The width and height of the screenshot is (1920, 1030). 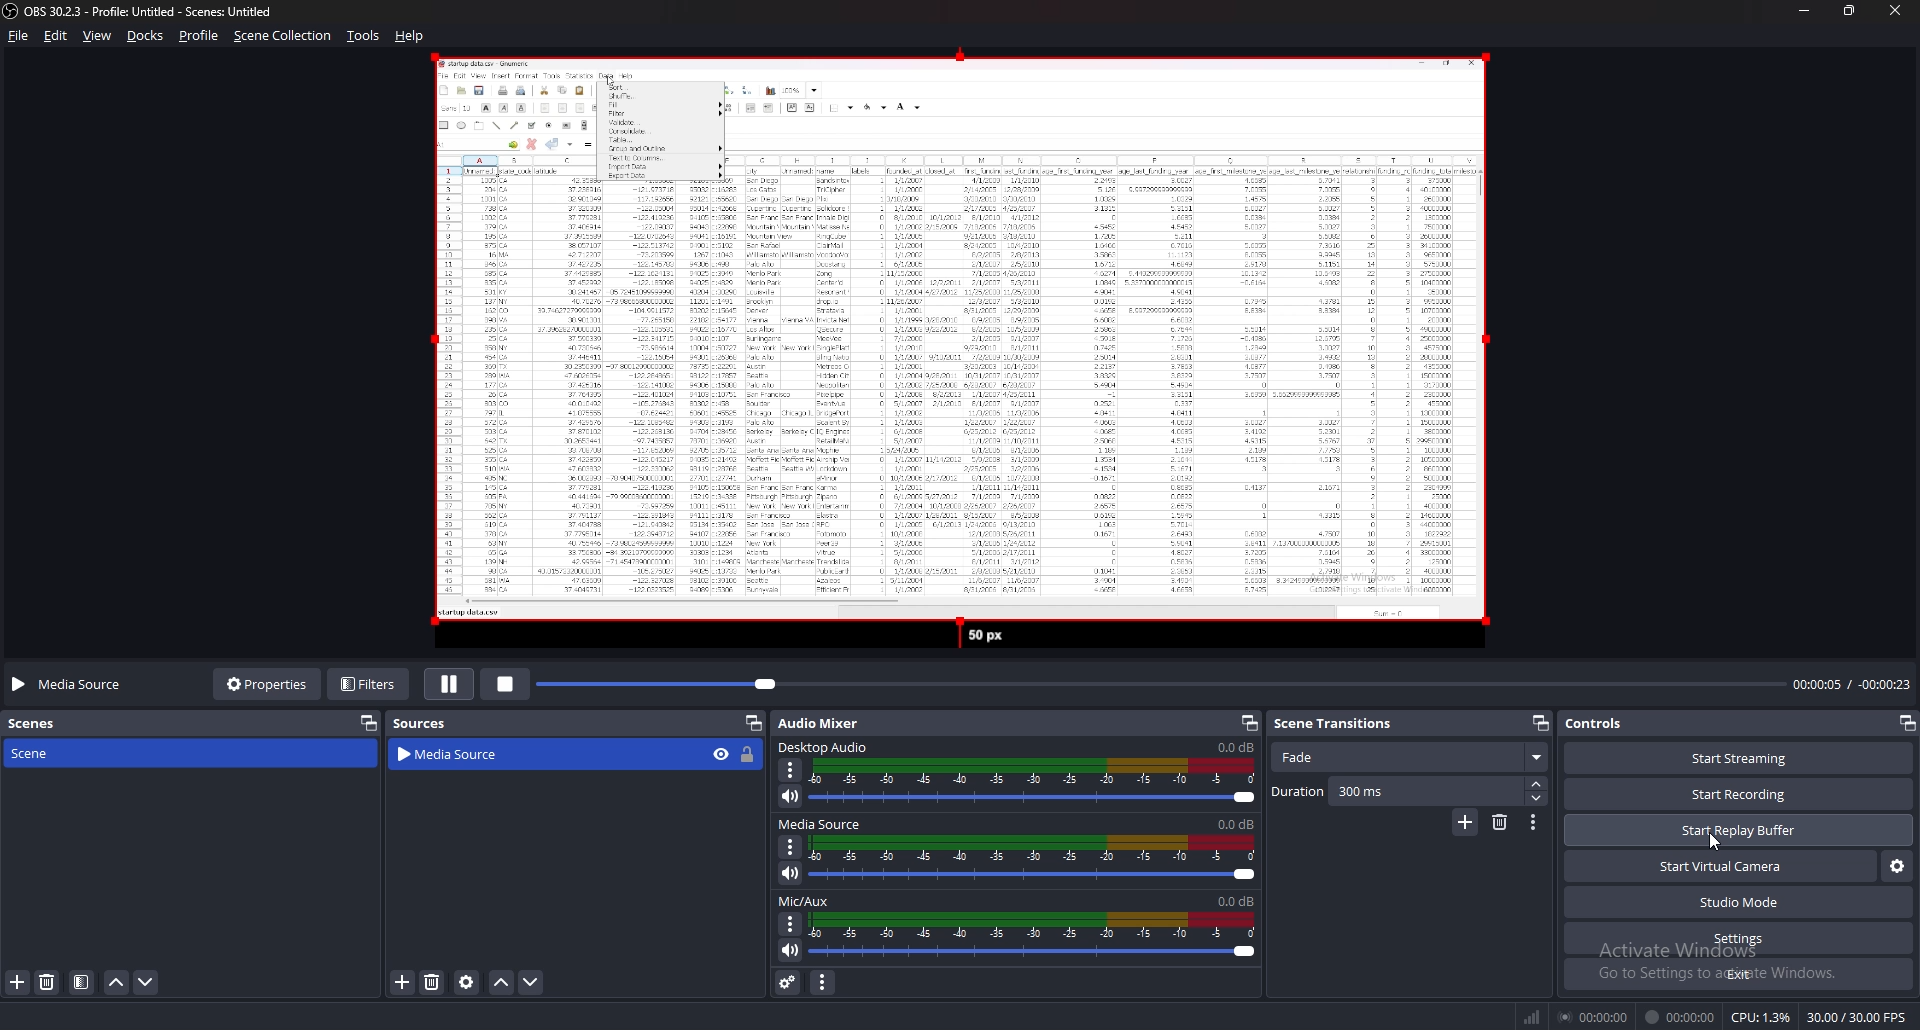 What do you see at coordinates (264, 686) in the screenshot?
I see `properties` at bounding box center [264, 686].